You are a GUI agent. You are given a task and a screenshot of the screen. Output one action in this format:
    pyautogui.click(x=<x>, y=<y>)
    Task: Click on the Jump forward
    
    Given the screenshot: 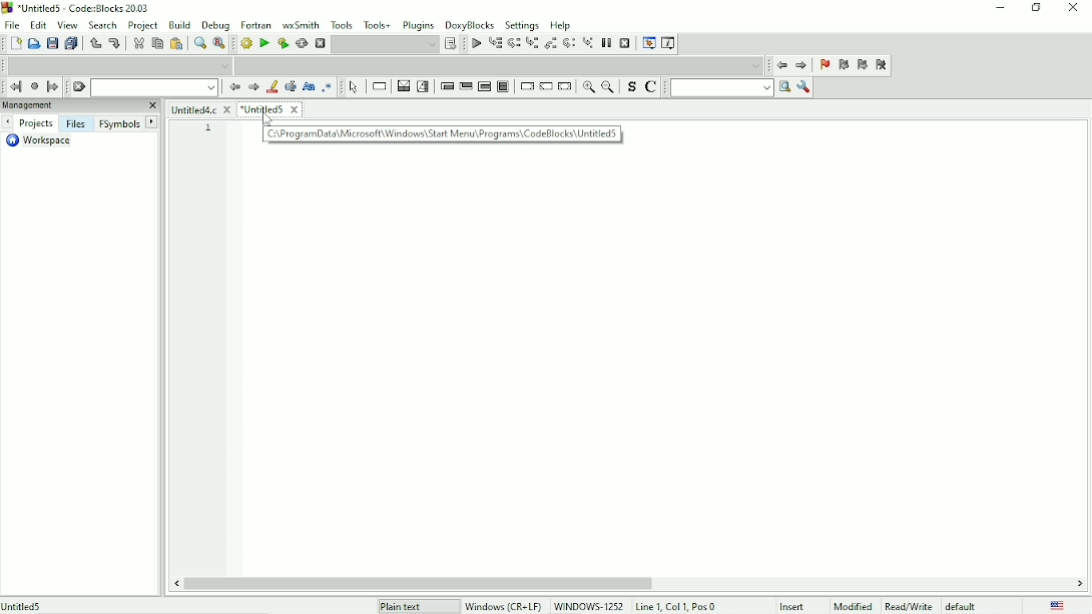 What is the action you would take?
    pyautogui.click(x=53, y=88)
    